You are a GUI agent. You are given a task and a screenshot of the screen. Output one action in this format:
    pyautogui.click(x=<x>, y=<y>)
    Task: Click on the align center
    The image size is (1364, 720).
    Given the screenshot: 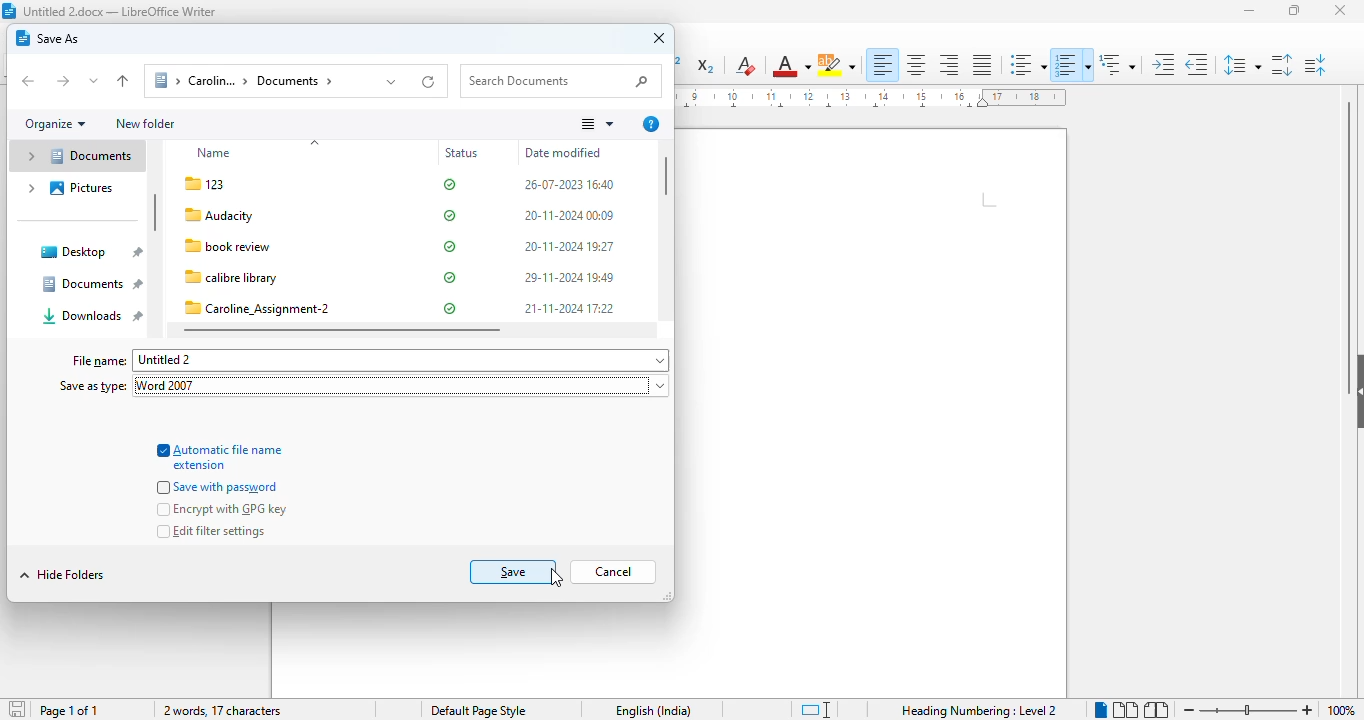 What is the action you would take?
    pyautogui.click(x=916, y=65)
    